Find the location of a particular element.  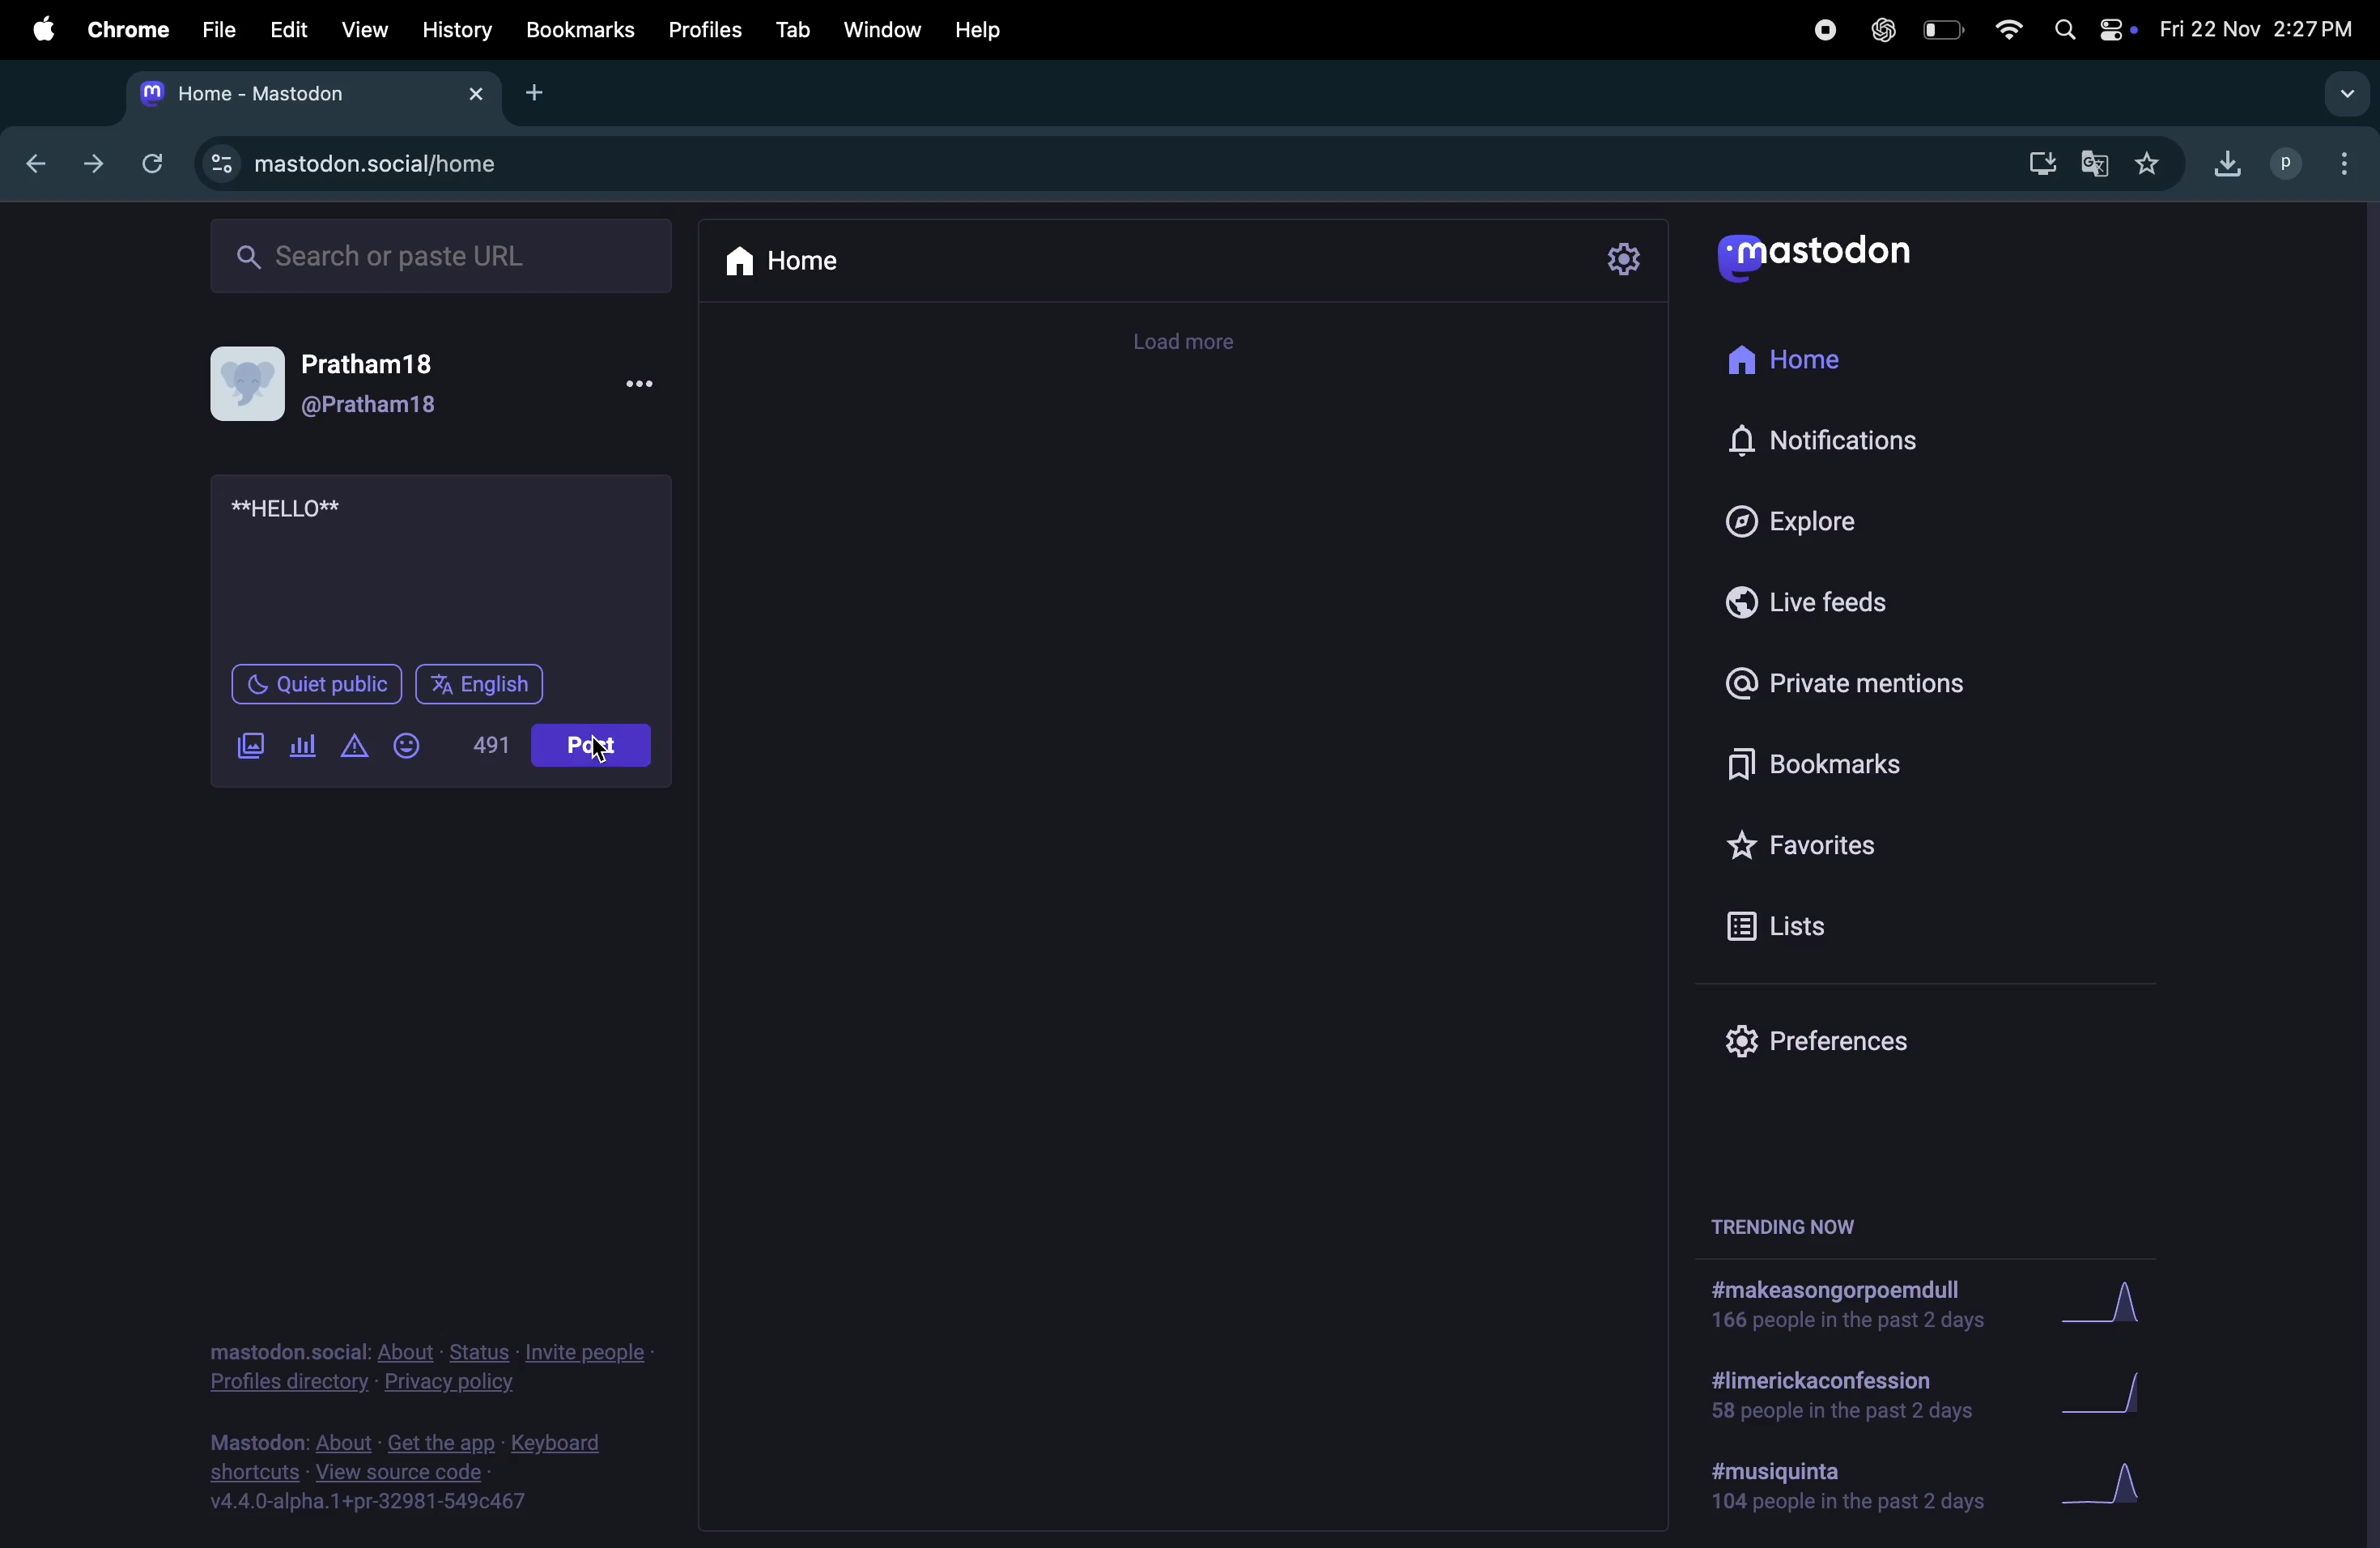

search ba is located at coordinates (439, 255).